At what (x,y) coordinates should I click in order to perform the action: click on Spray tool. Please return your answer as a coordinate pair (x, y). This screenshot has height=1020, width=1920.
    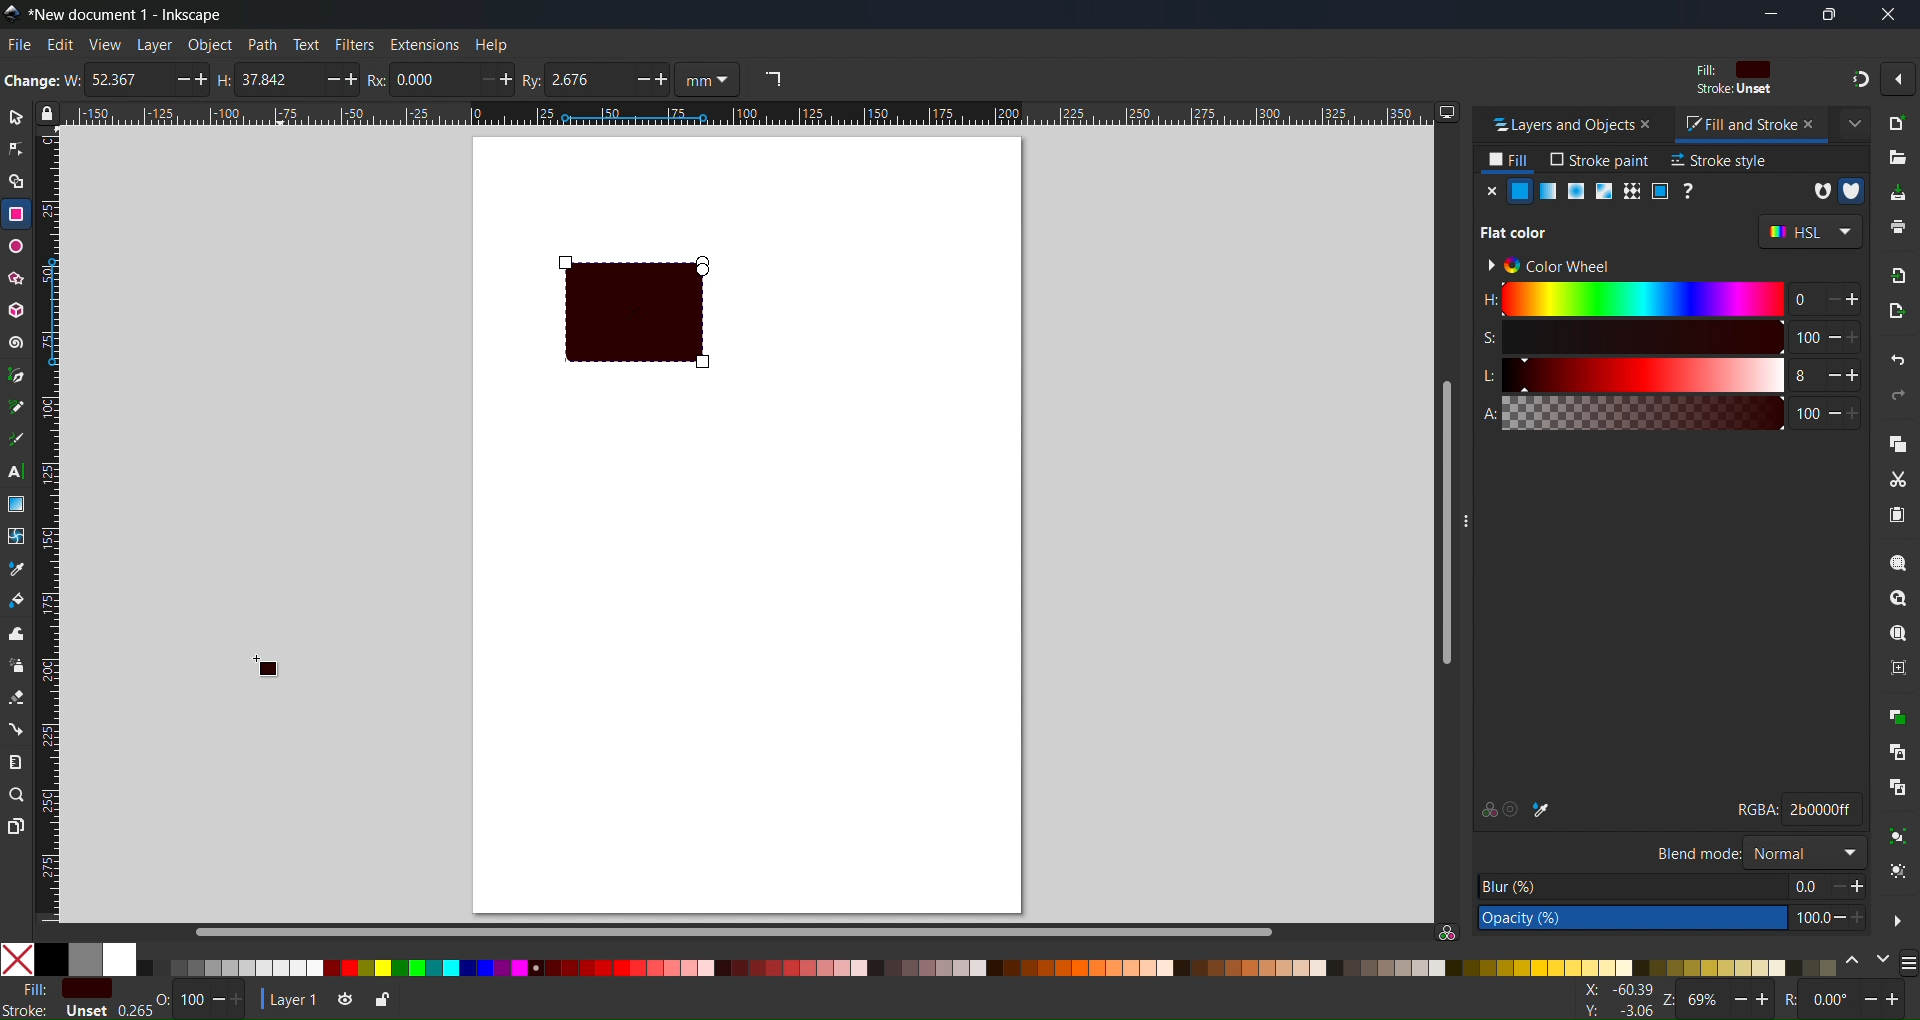
    Looking at the image, I should click on (17, 666).